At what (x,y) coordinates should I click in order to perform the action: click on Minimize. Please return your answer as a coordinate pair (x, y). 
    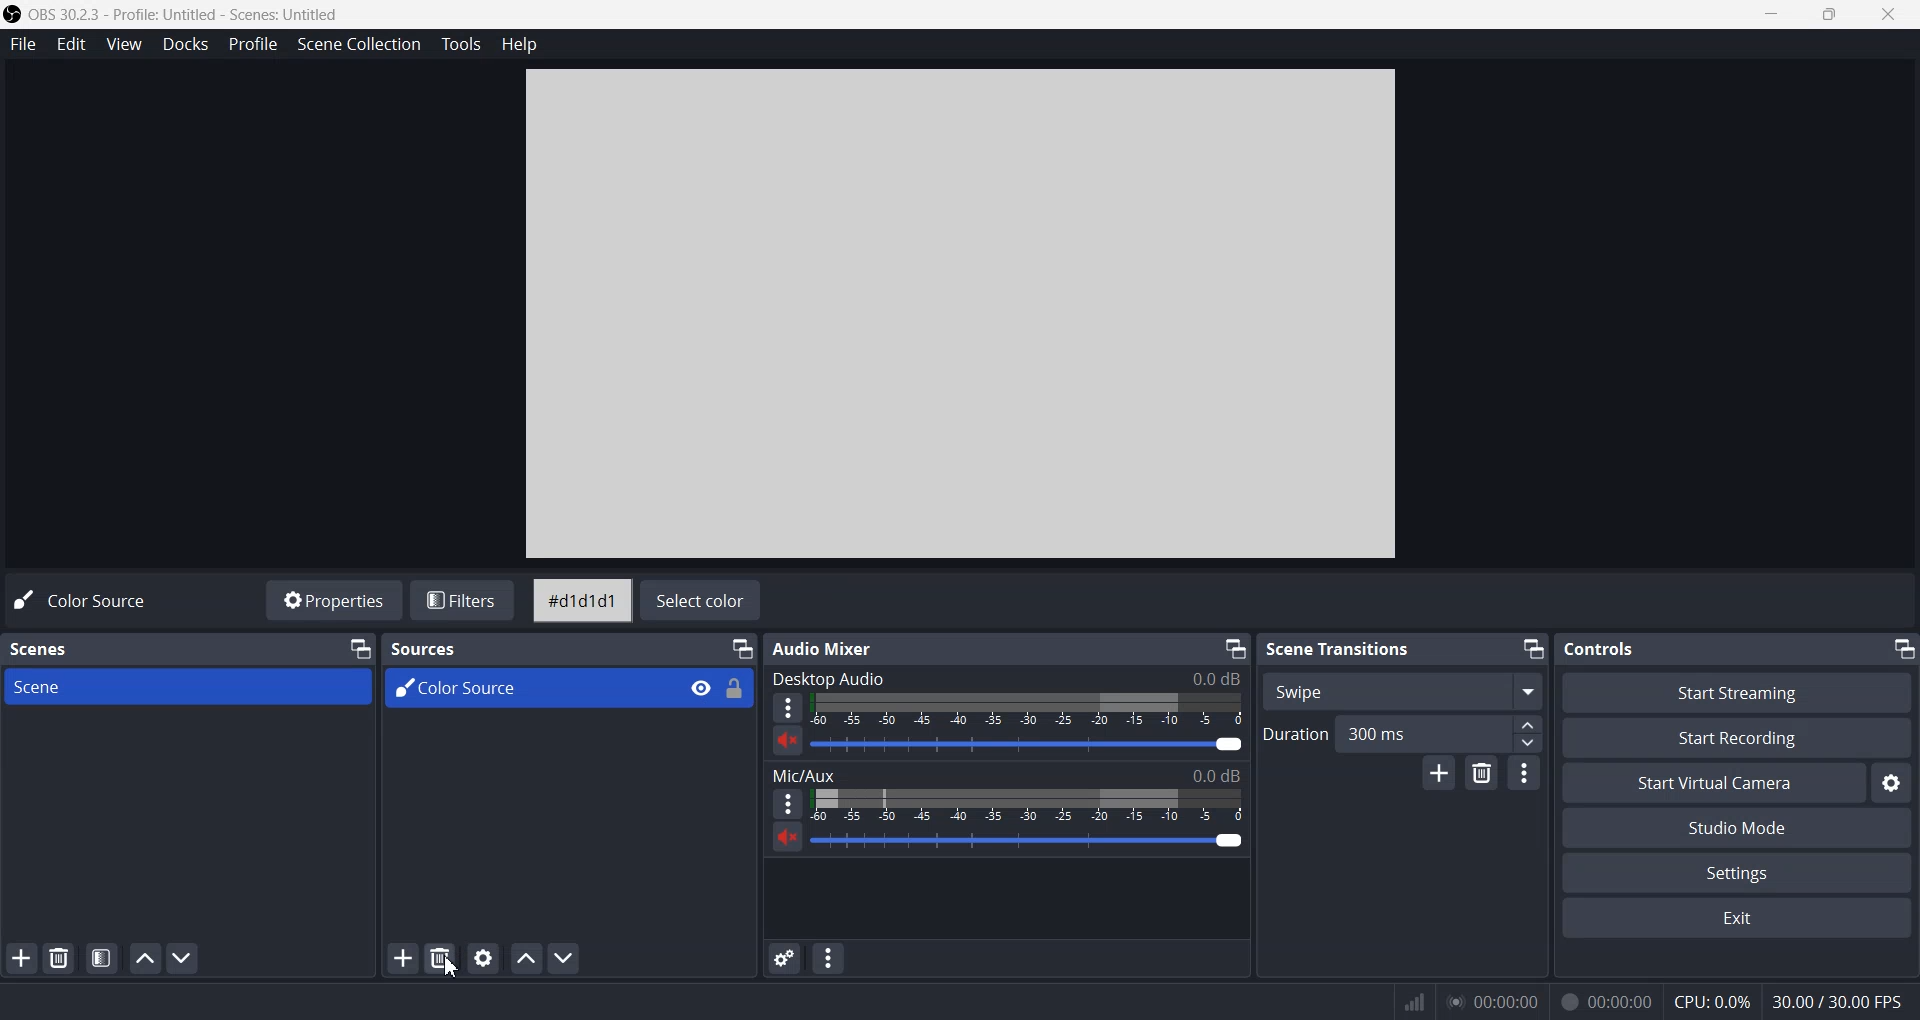
    Looking at the image, I should click on (1901, 649).